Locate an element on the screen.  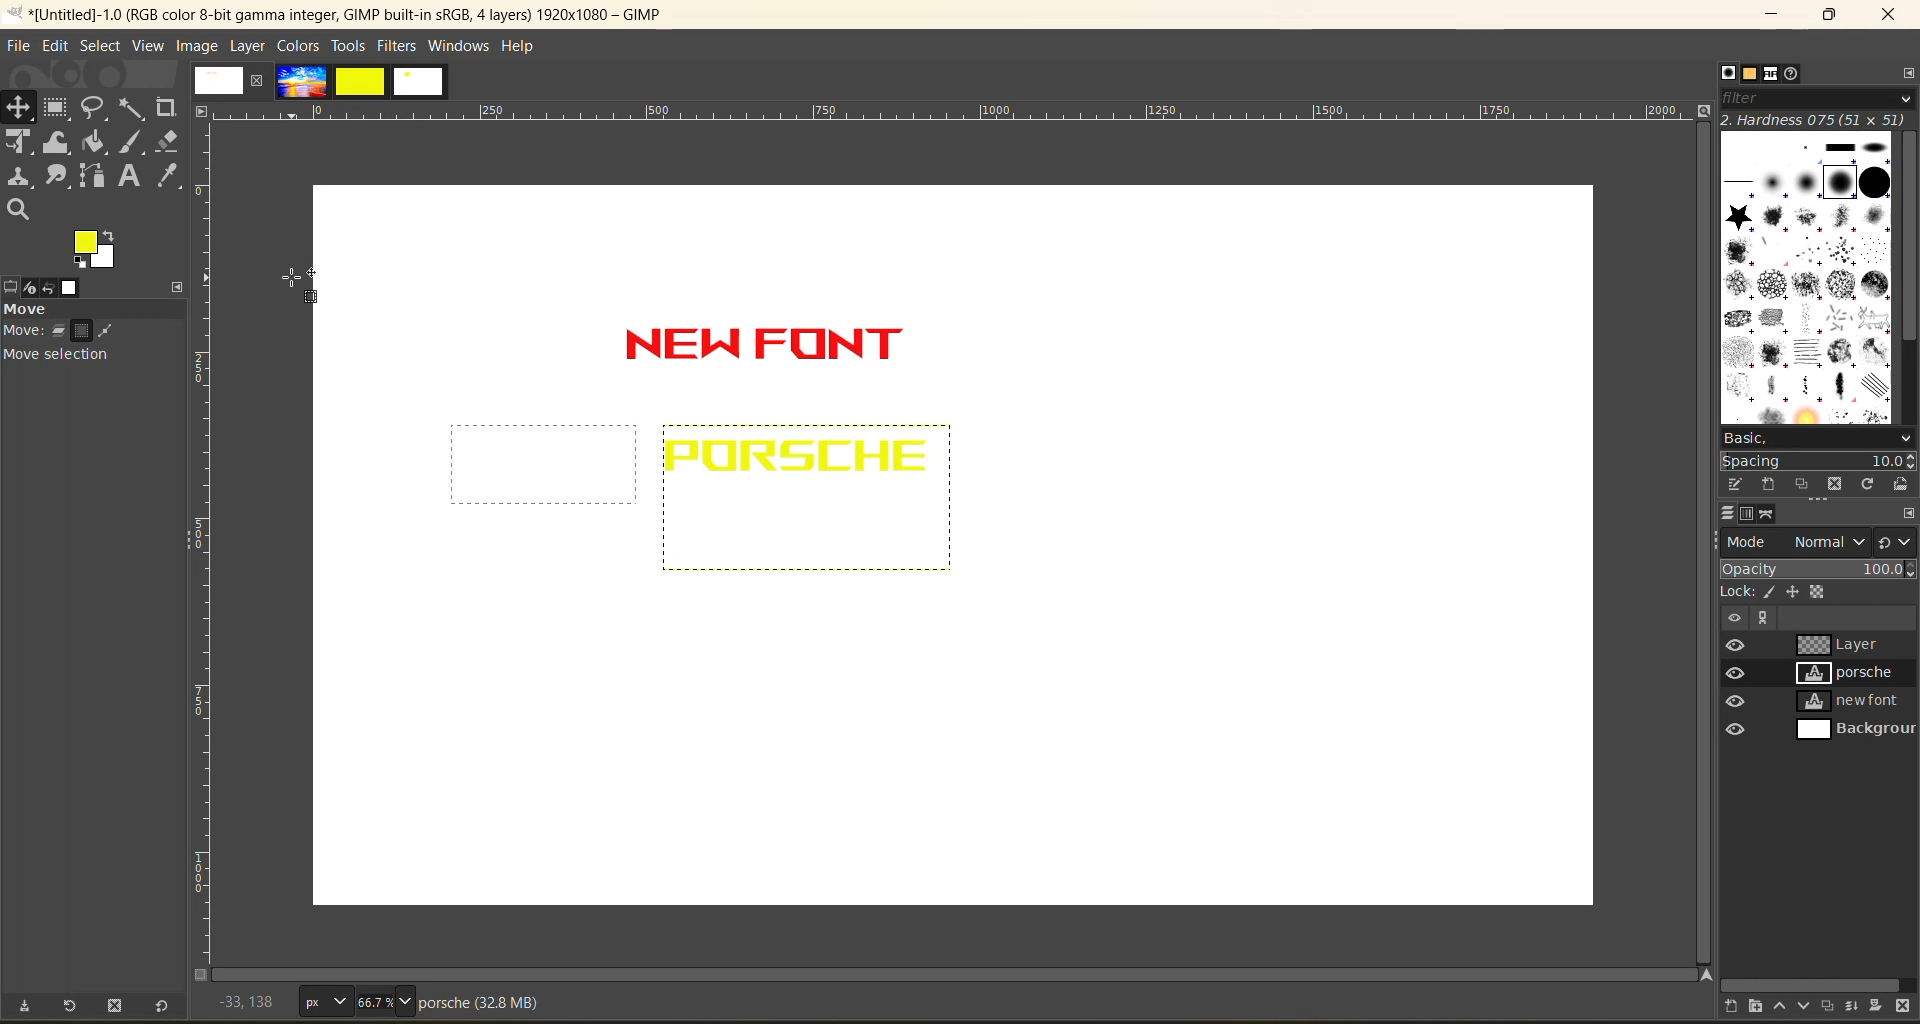
switch to another group is located at coordinates (1895, 544).